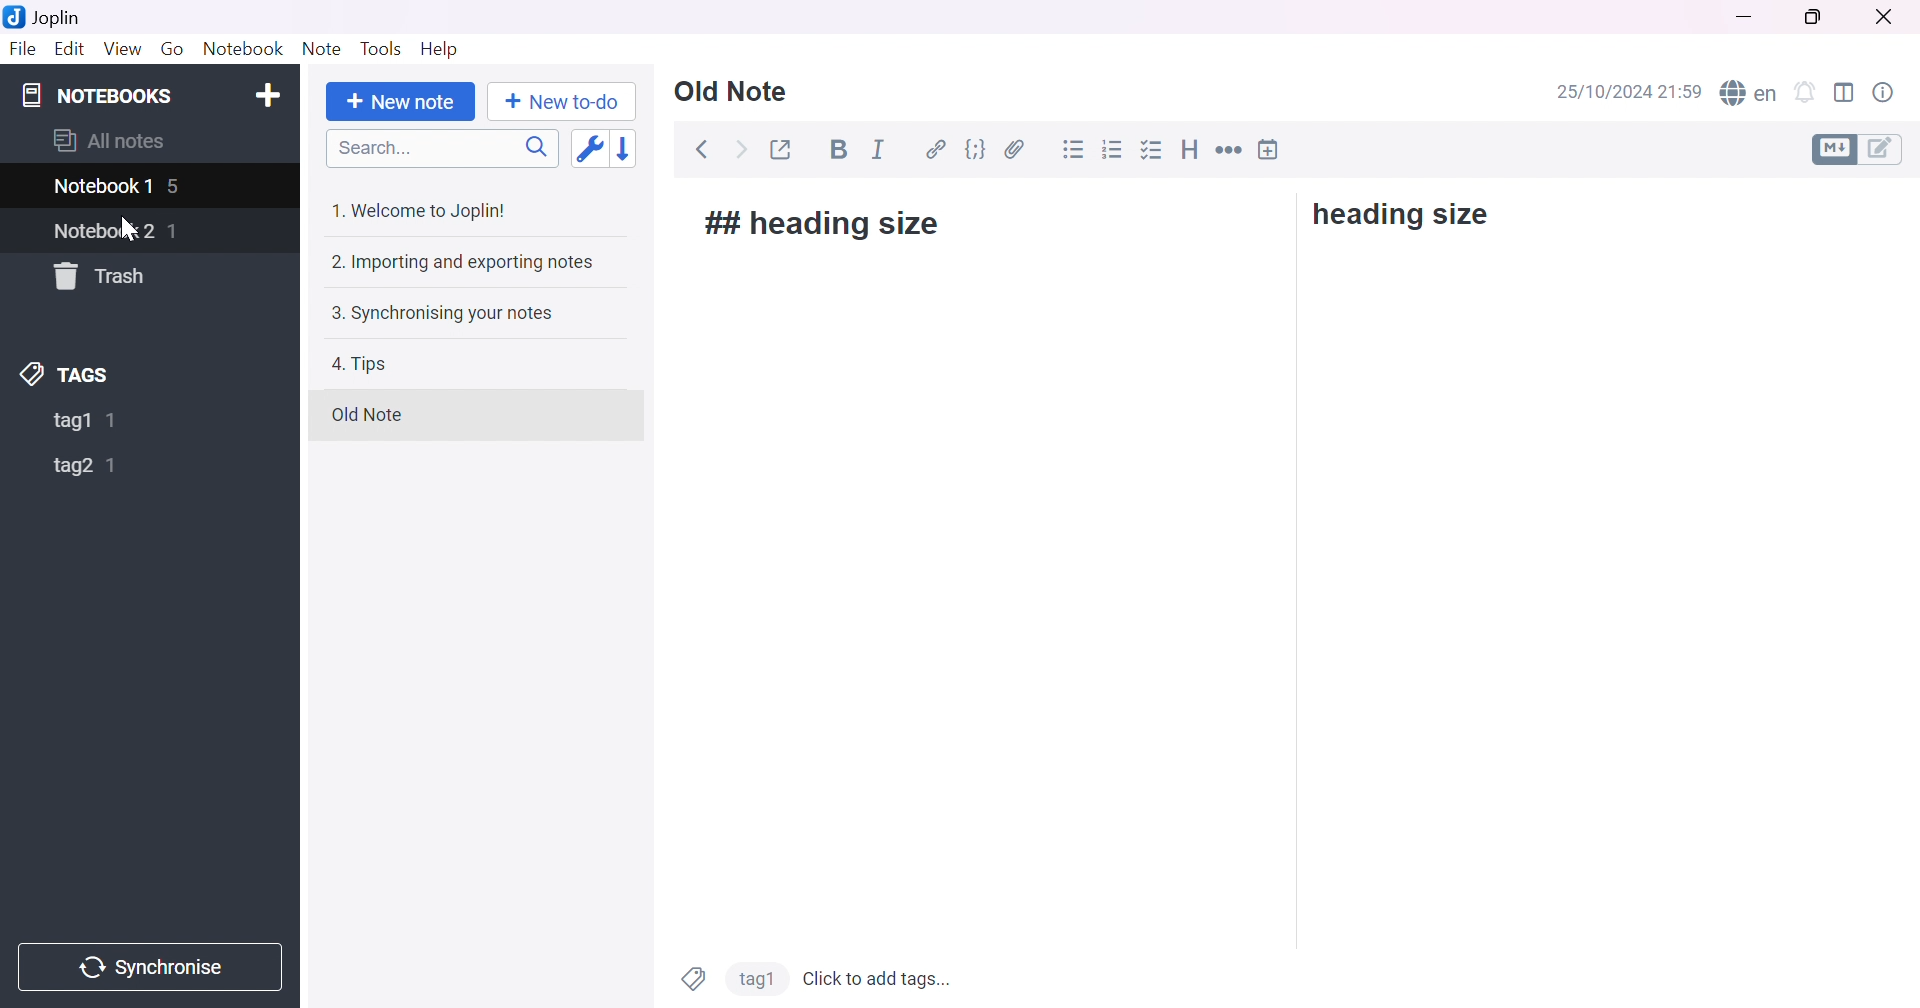 The height and width of the screenshot is (1008, 1920). I want to click on 3. Synchronising your notes, so click(439, 315).